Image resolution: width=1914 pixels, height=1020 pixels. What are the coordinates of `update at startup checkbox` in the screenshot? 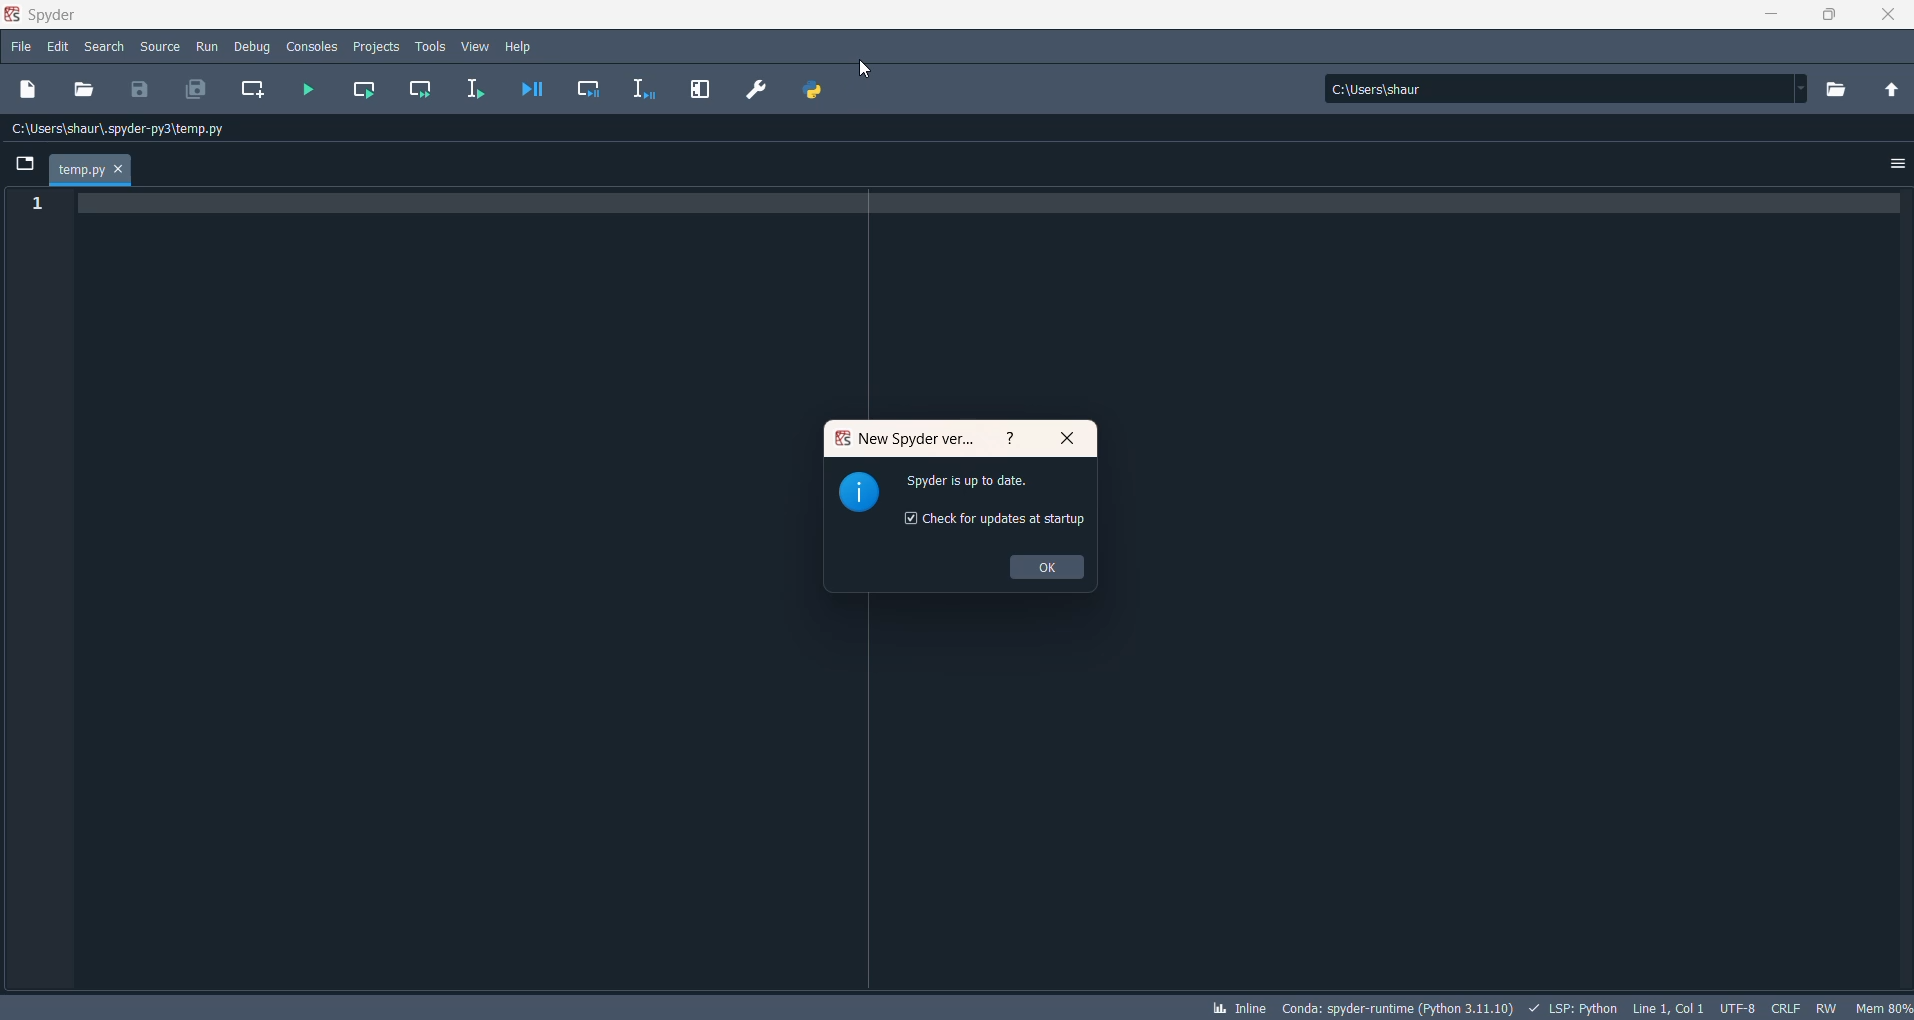 It's located at (998, 525).